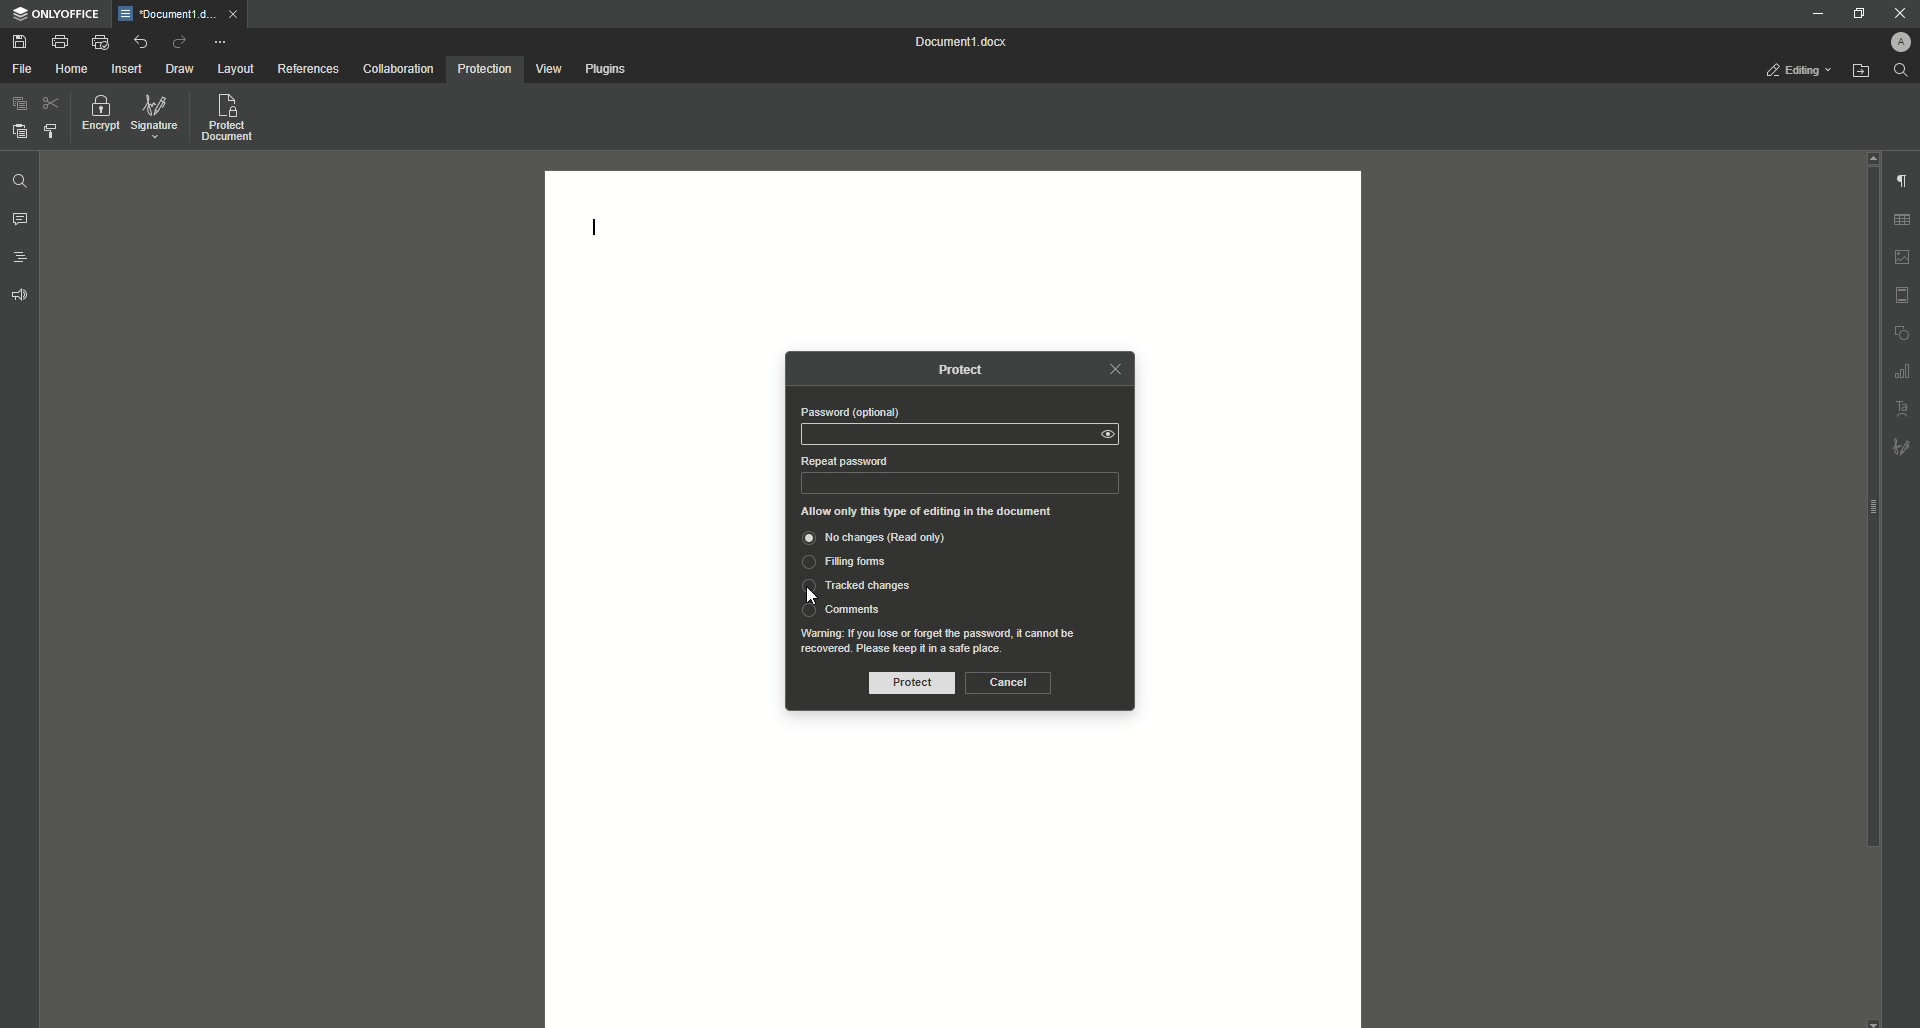 This screenshot has height=1028, width=1920. Describe the element at coordinates (1858, 14) in the screenshot. I see `Restore` at that location.